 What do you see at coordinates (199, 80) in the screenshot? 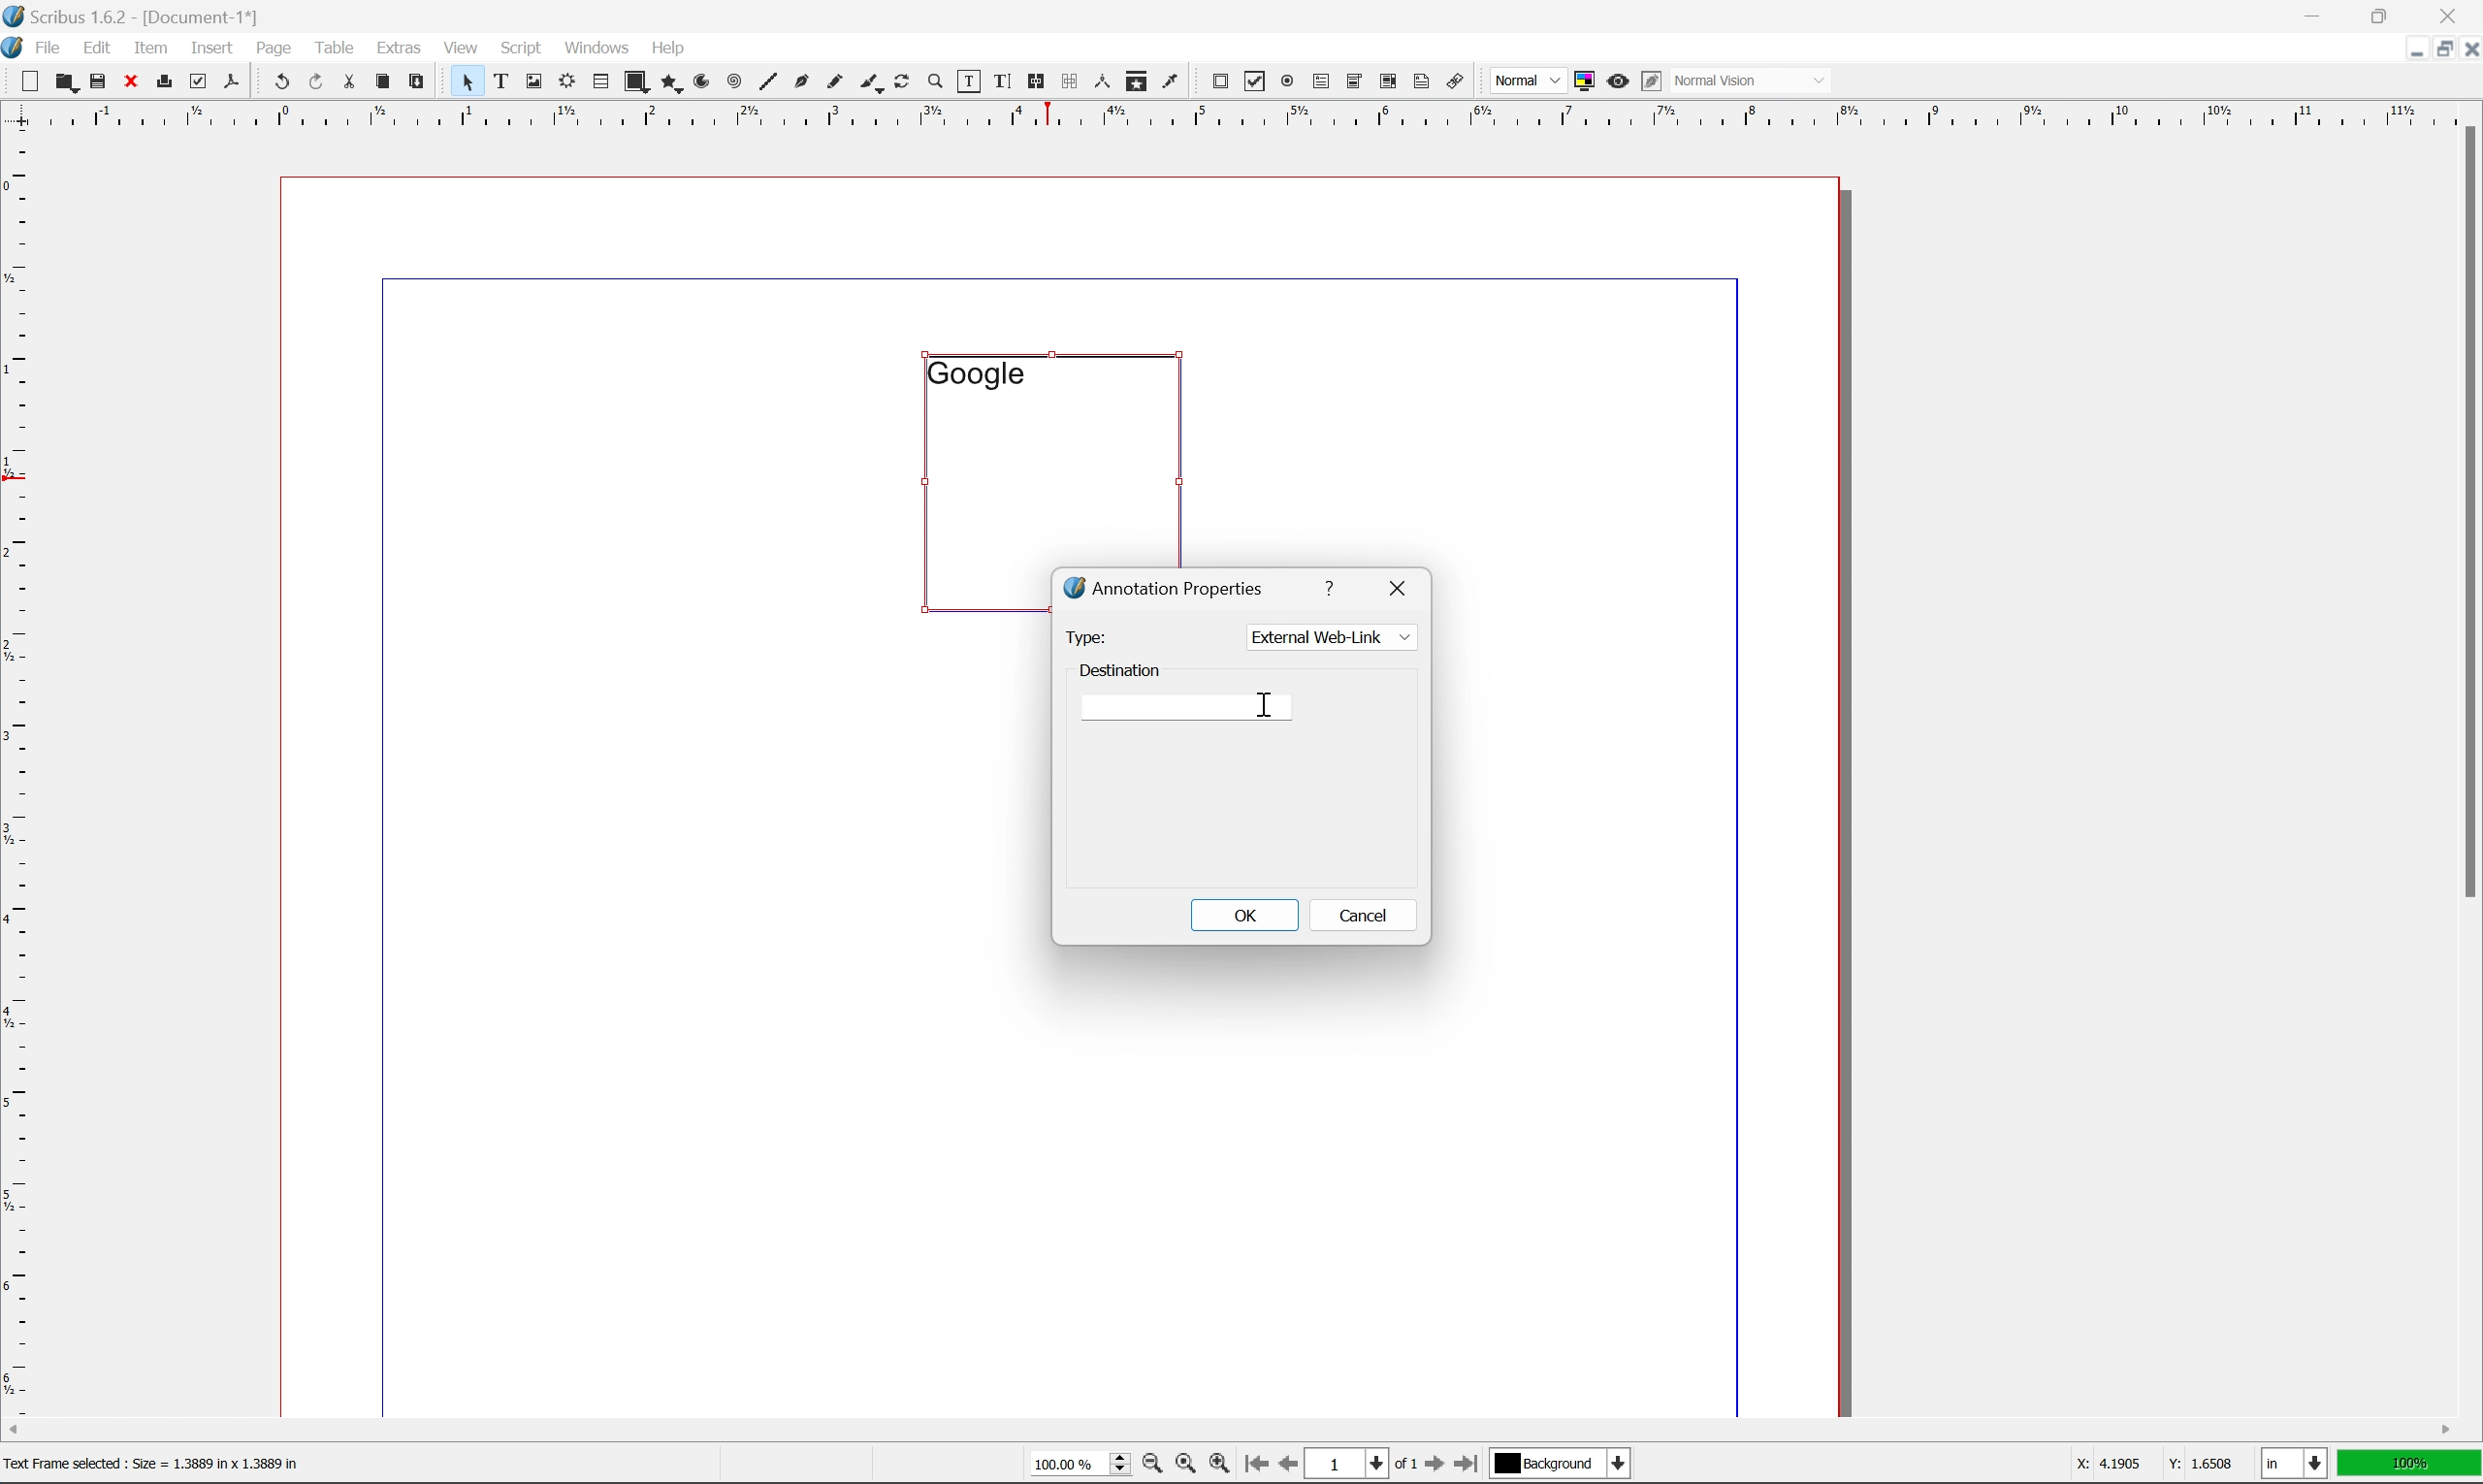
I see `preflight verifier` at bounding box center [199, 80].